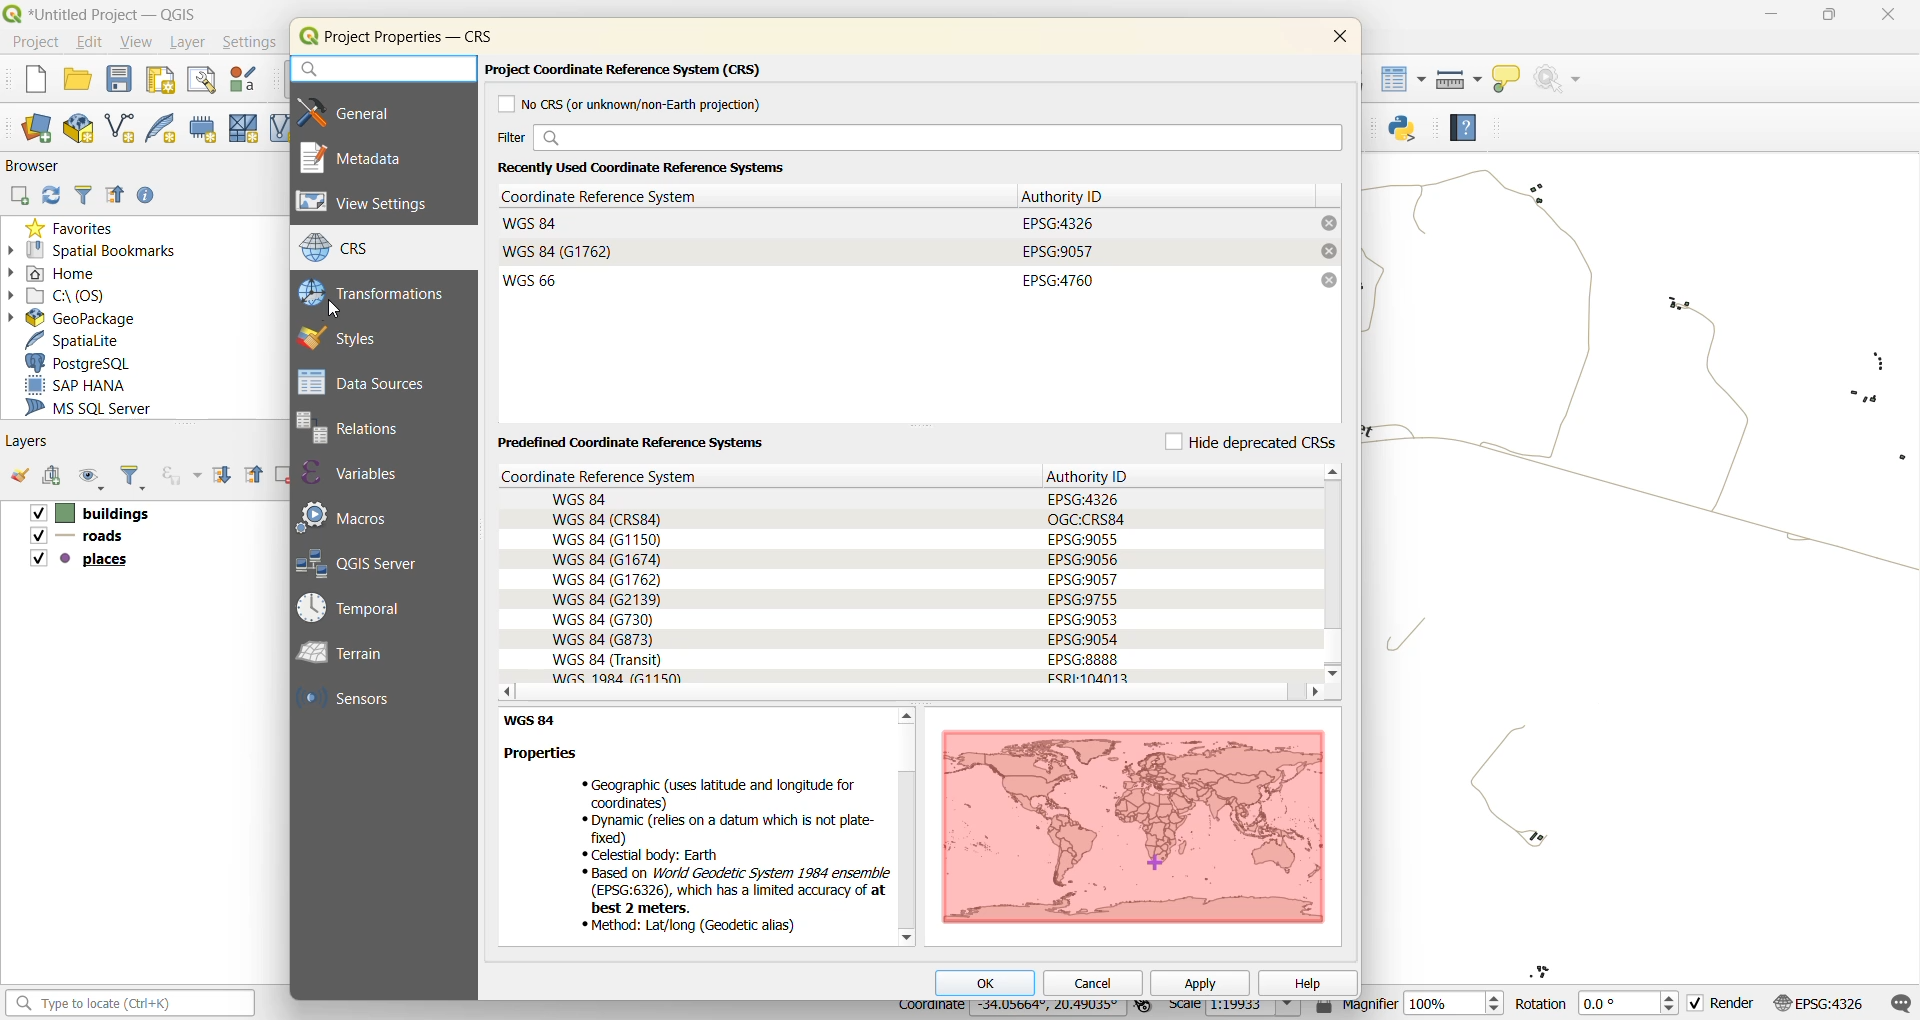  Describe the element at coordinates (1056, 279) in the screenshot. I see `EPSG:4760` at that location.